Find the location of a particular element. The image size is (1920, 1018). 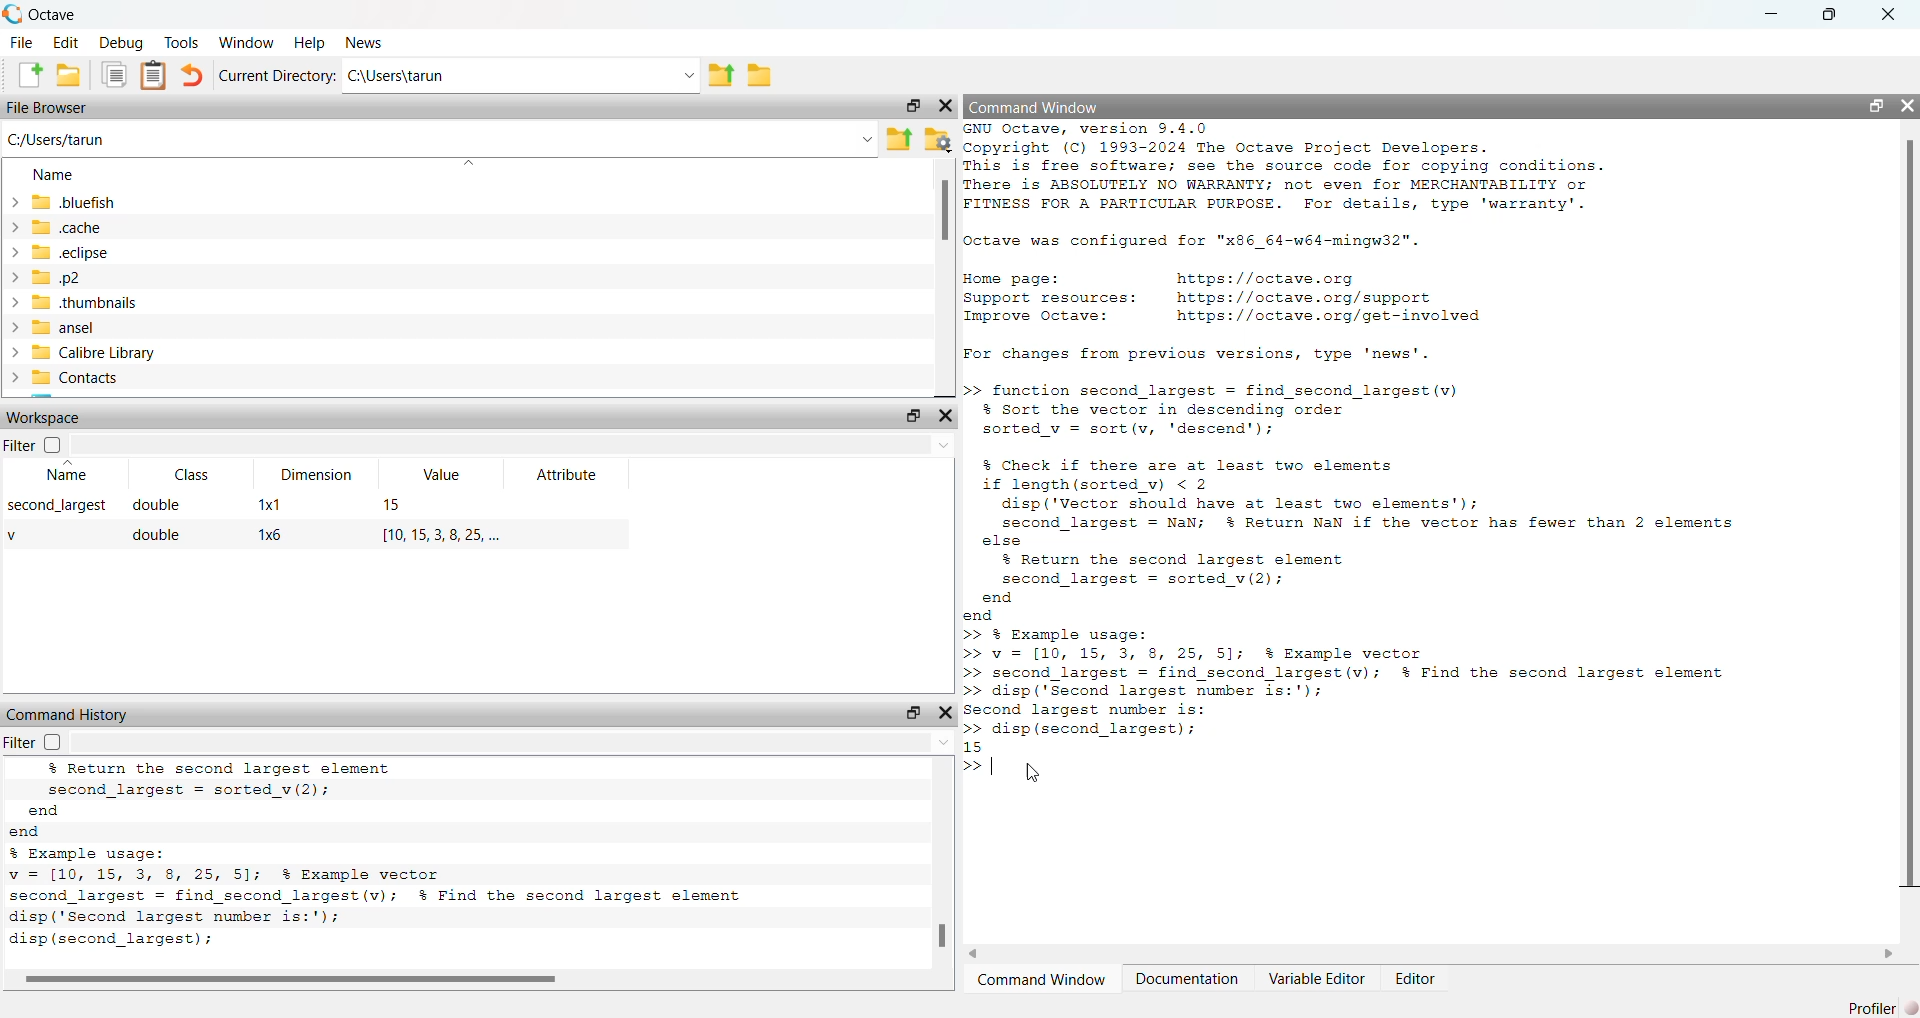

display the second largest number is located at coordinates (350, 942).